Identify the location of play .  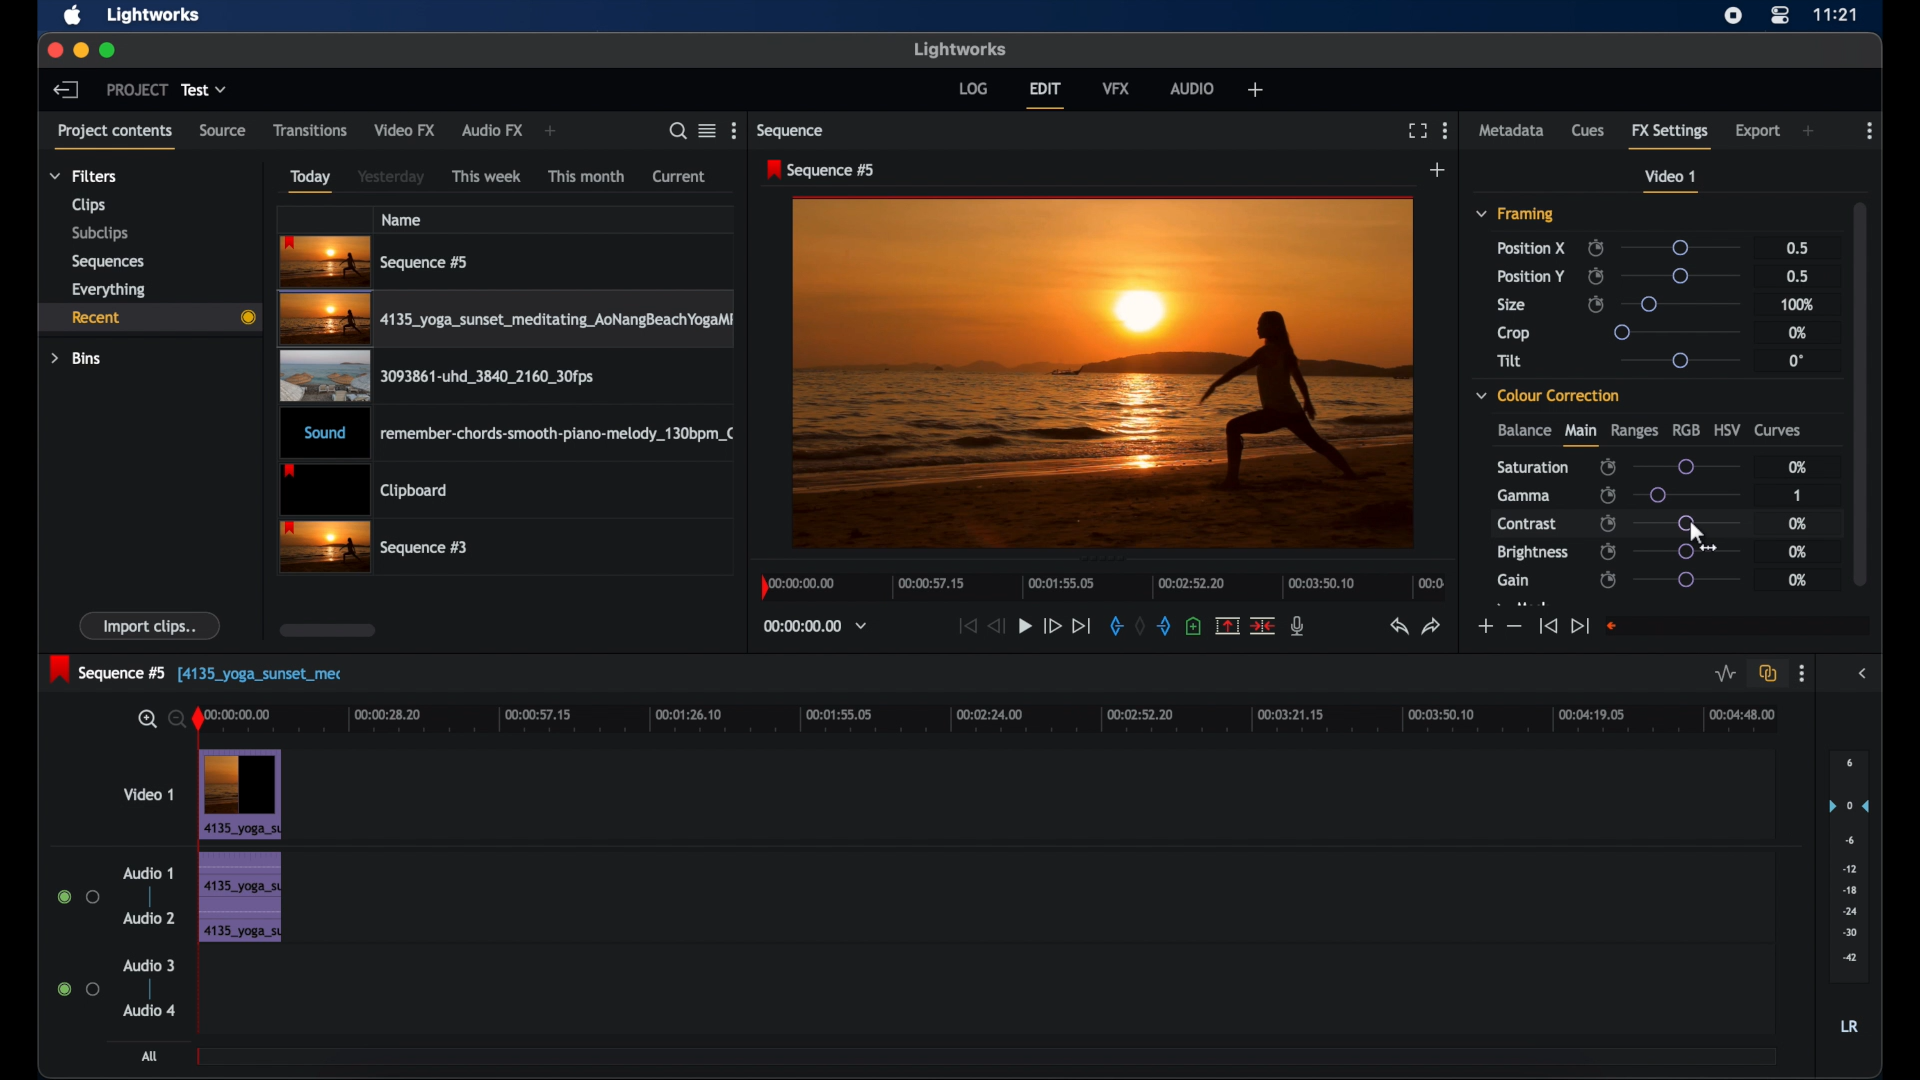
(1025, 627).